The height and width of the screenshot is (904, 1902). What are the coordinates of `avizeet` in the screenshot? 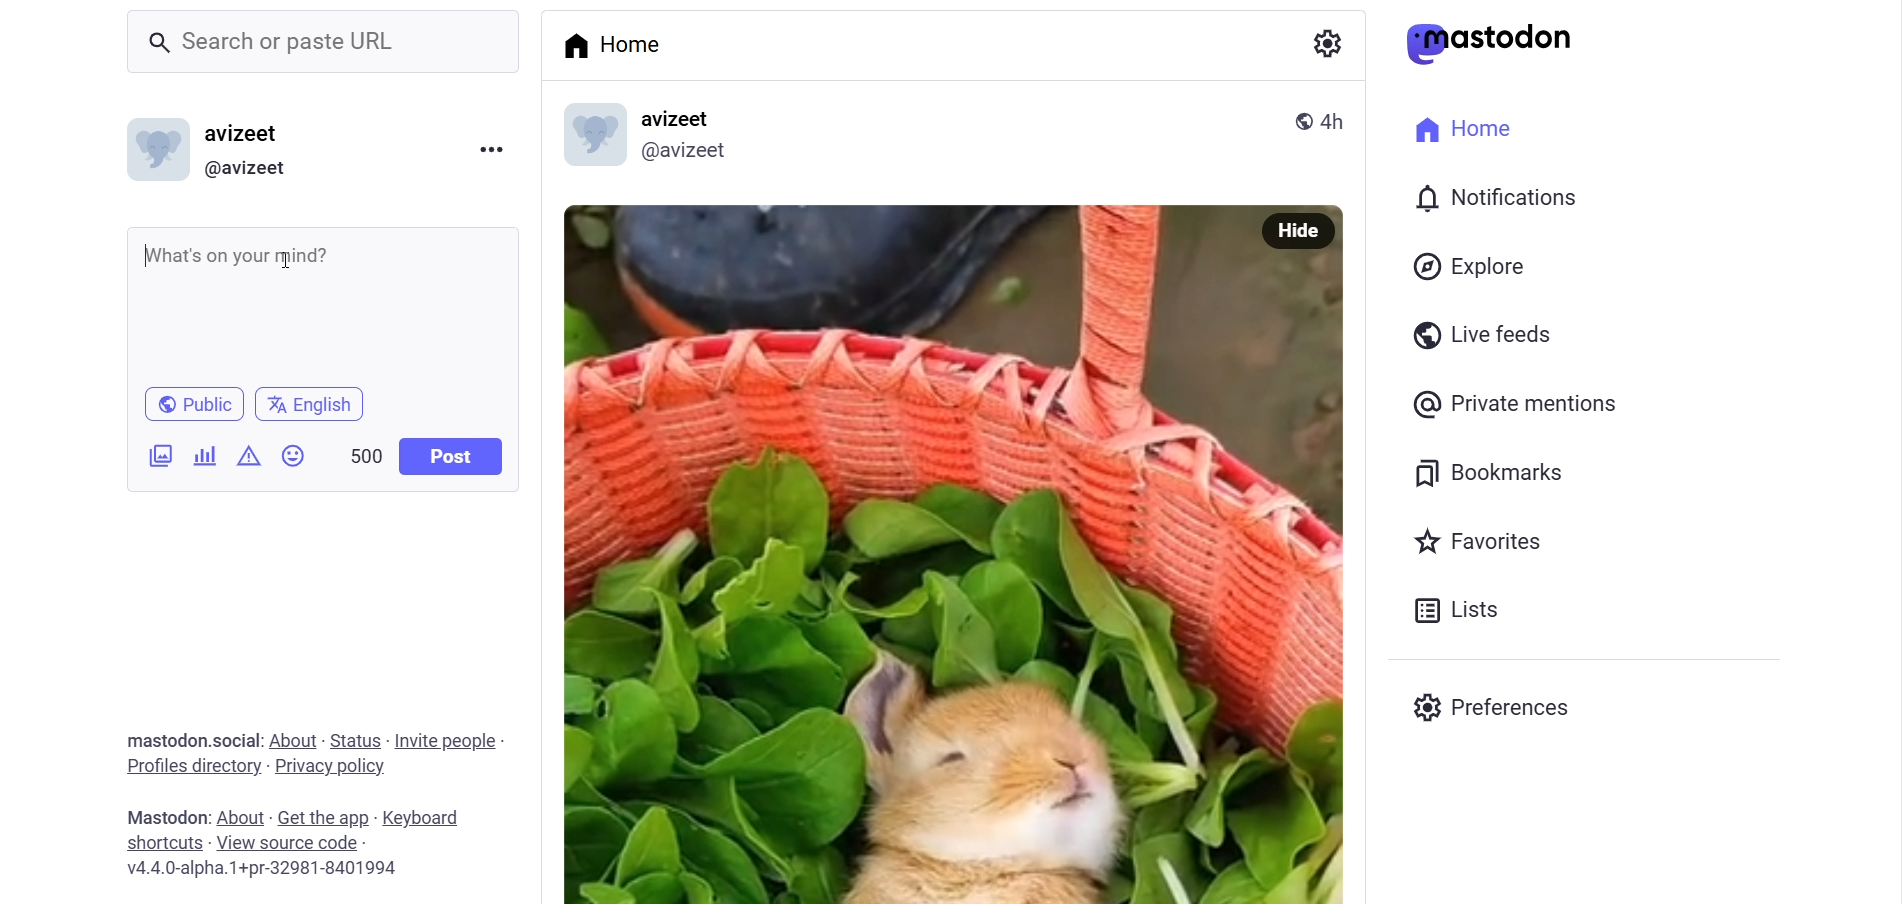 It's located at (686, 118).